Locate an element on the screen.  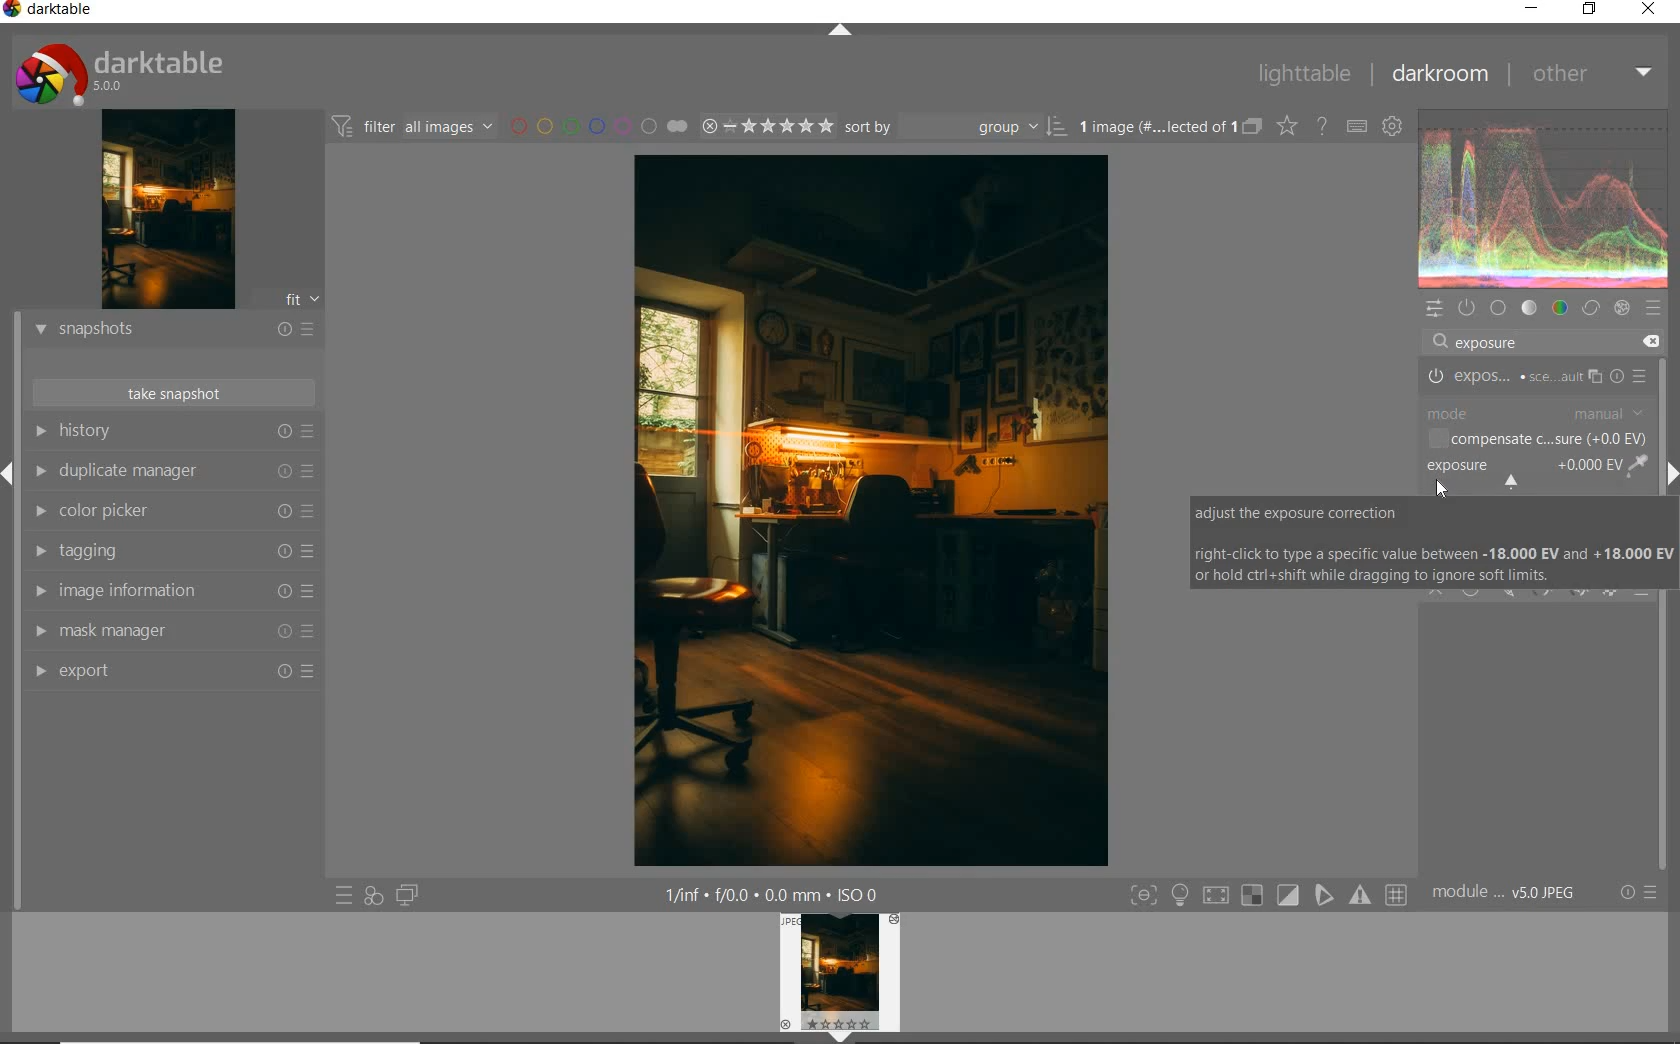
exposure is located at coordinates (1536, 472).